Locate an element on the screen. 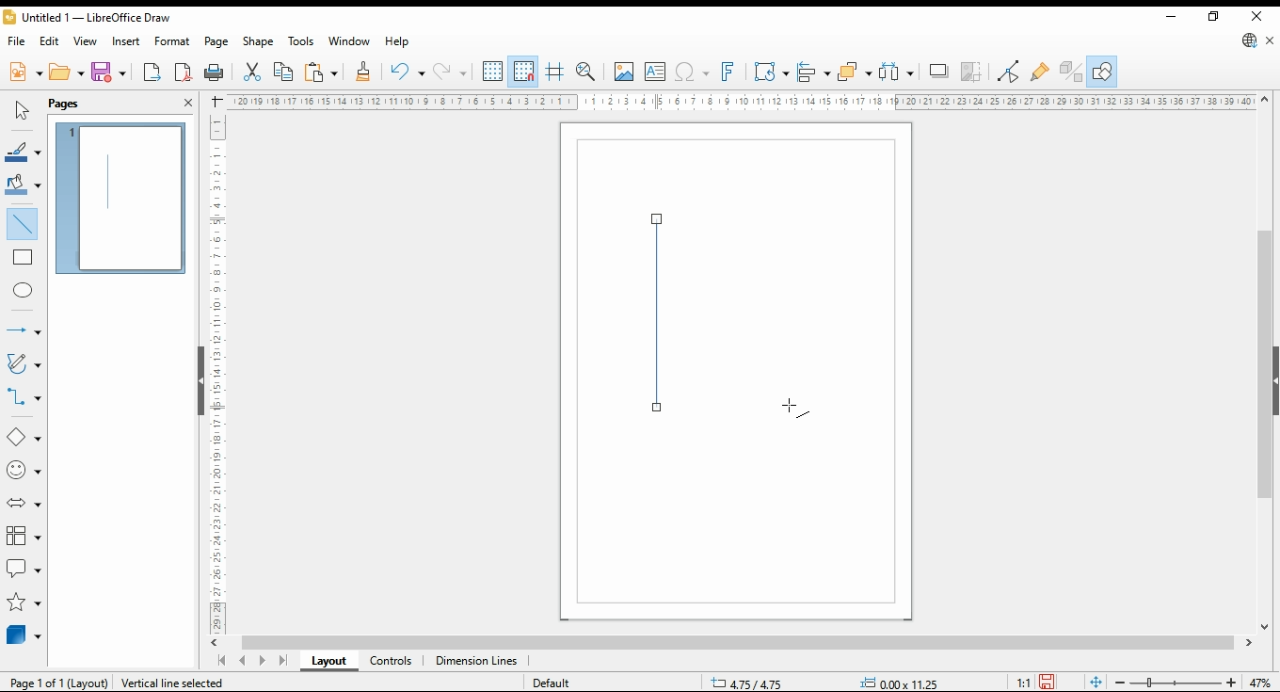  line color is located at coordinates (22, 153).